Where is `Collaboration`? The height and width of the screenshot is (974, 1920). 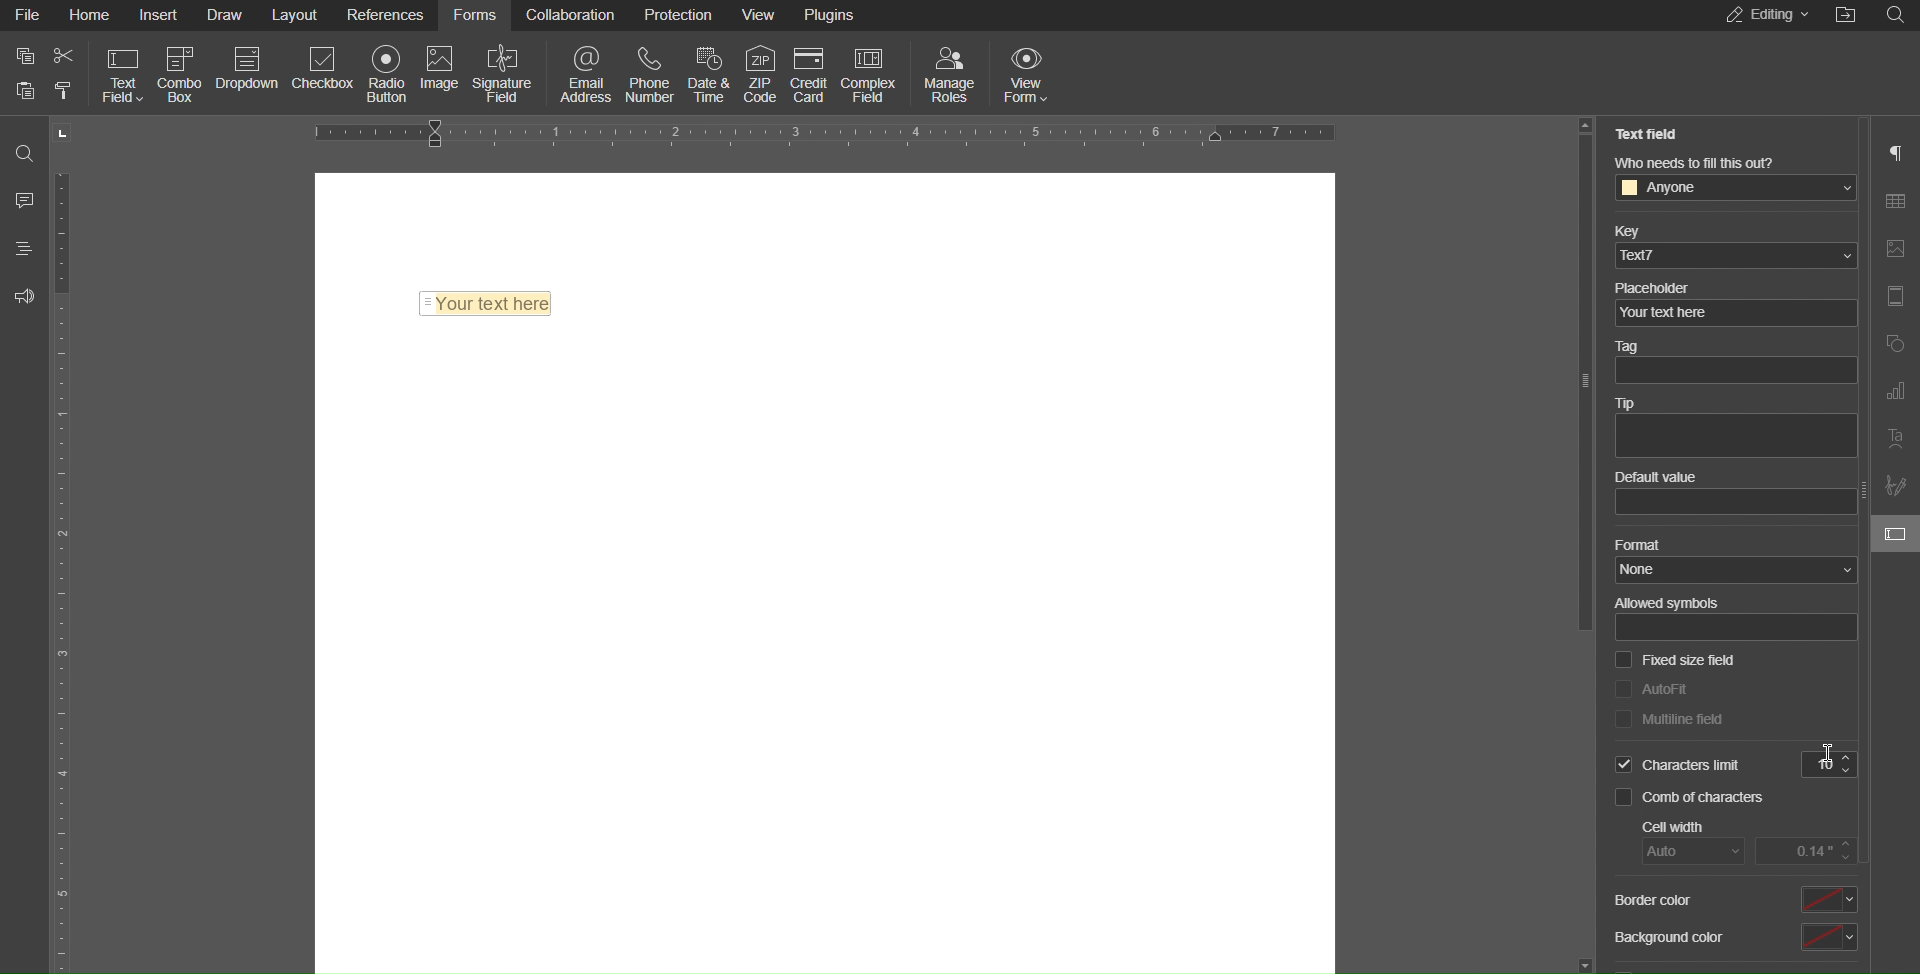
Collaboration is located at coordinates (571, 17).